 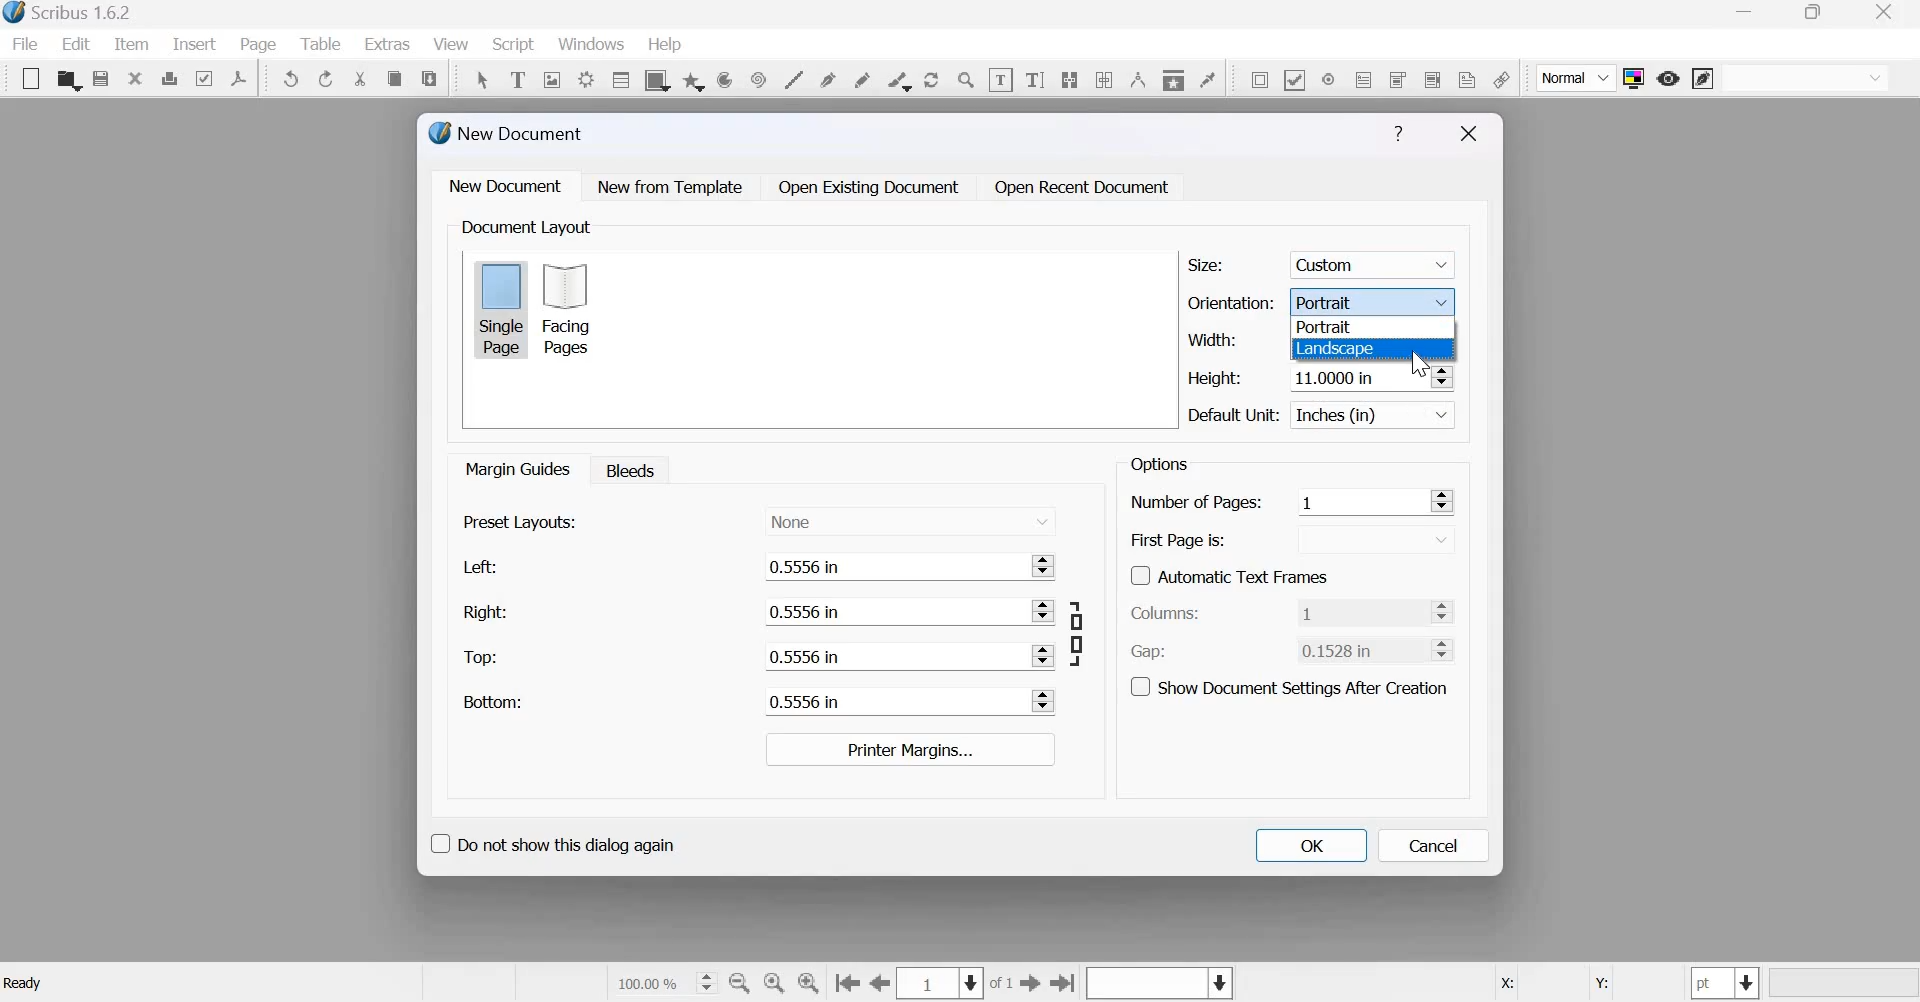 What do you see at coordinates (930, 78) in the screenshot?
I see `rotate item` at bounding box center [930, 78].